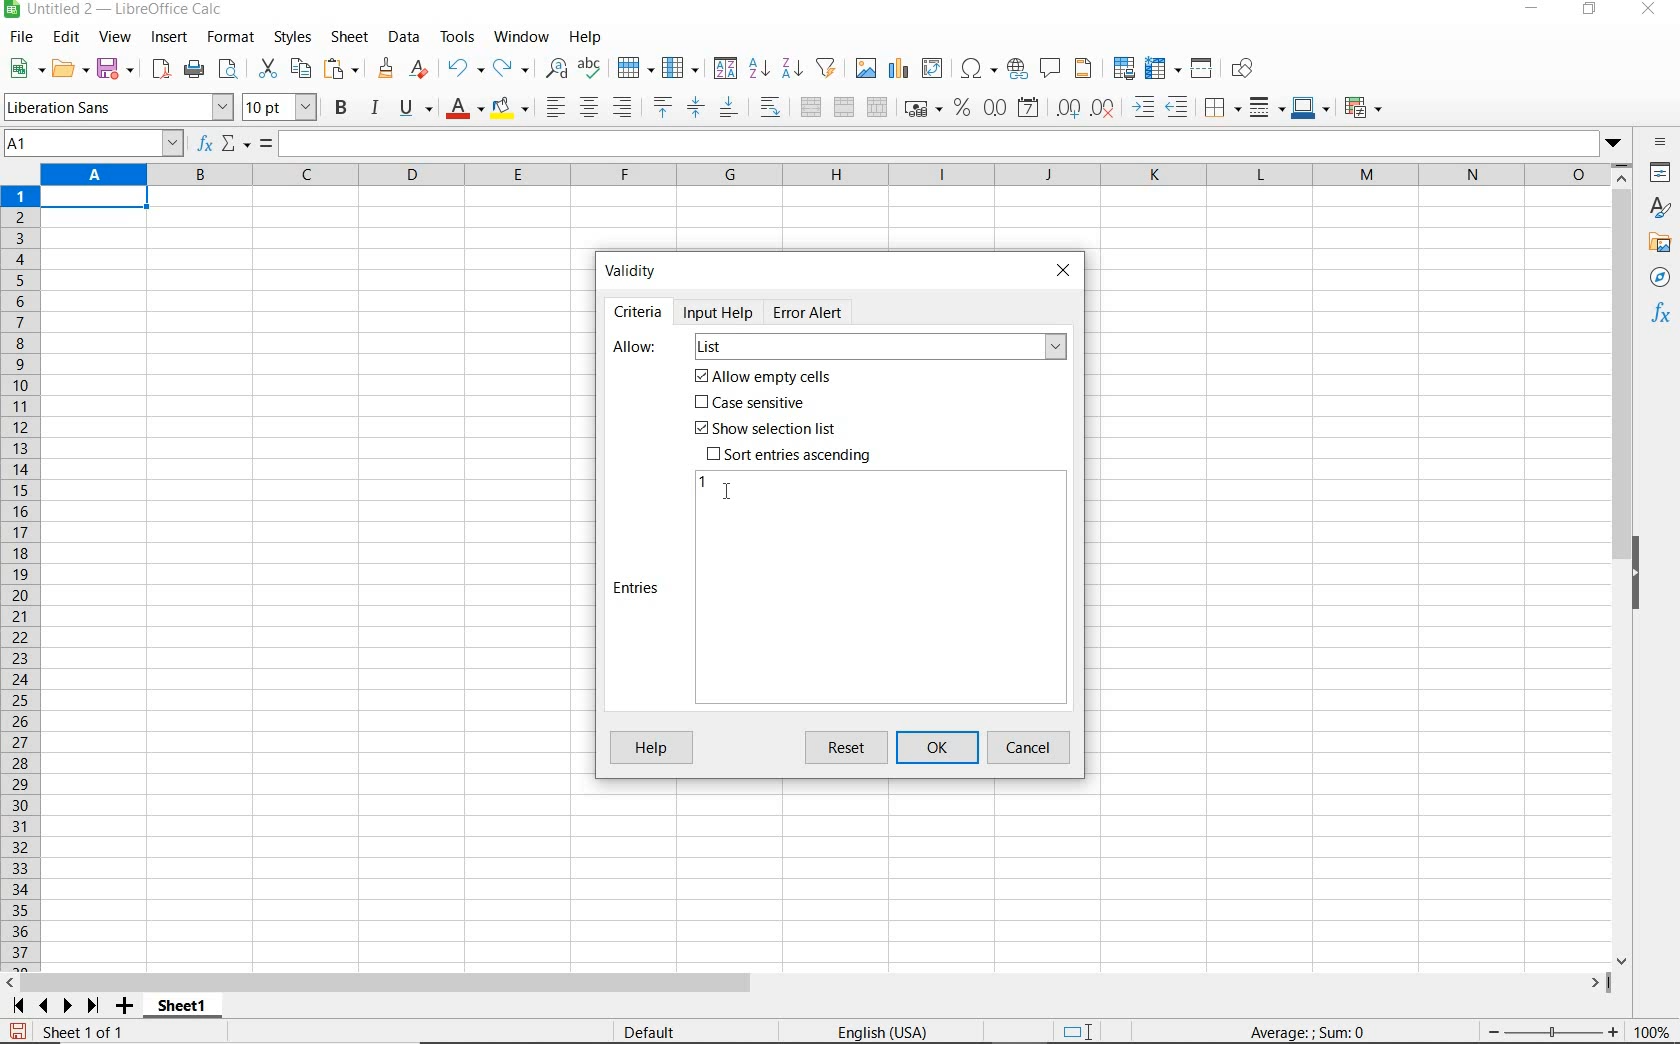 This screenshot has width=1680, height=1044. Describe the element at coordinates (807, 983) in the screenshot. I see `scrollbar` at that location.